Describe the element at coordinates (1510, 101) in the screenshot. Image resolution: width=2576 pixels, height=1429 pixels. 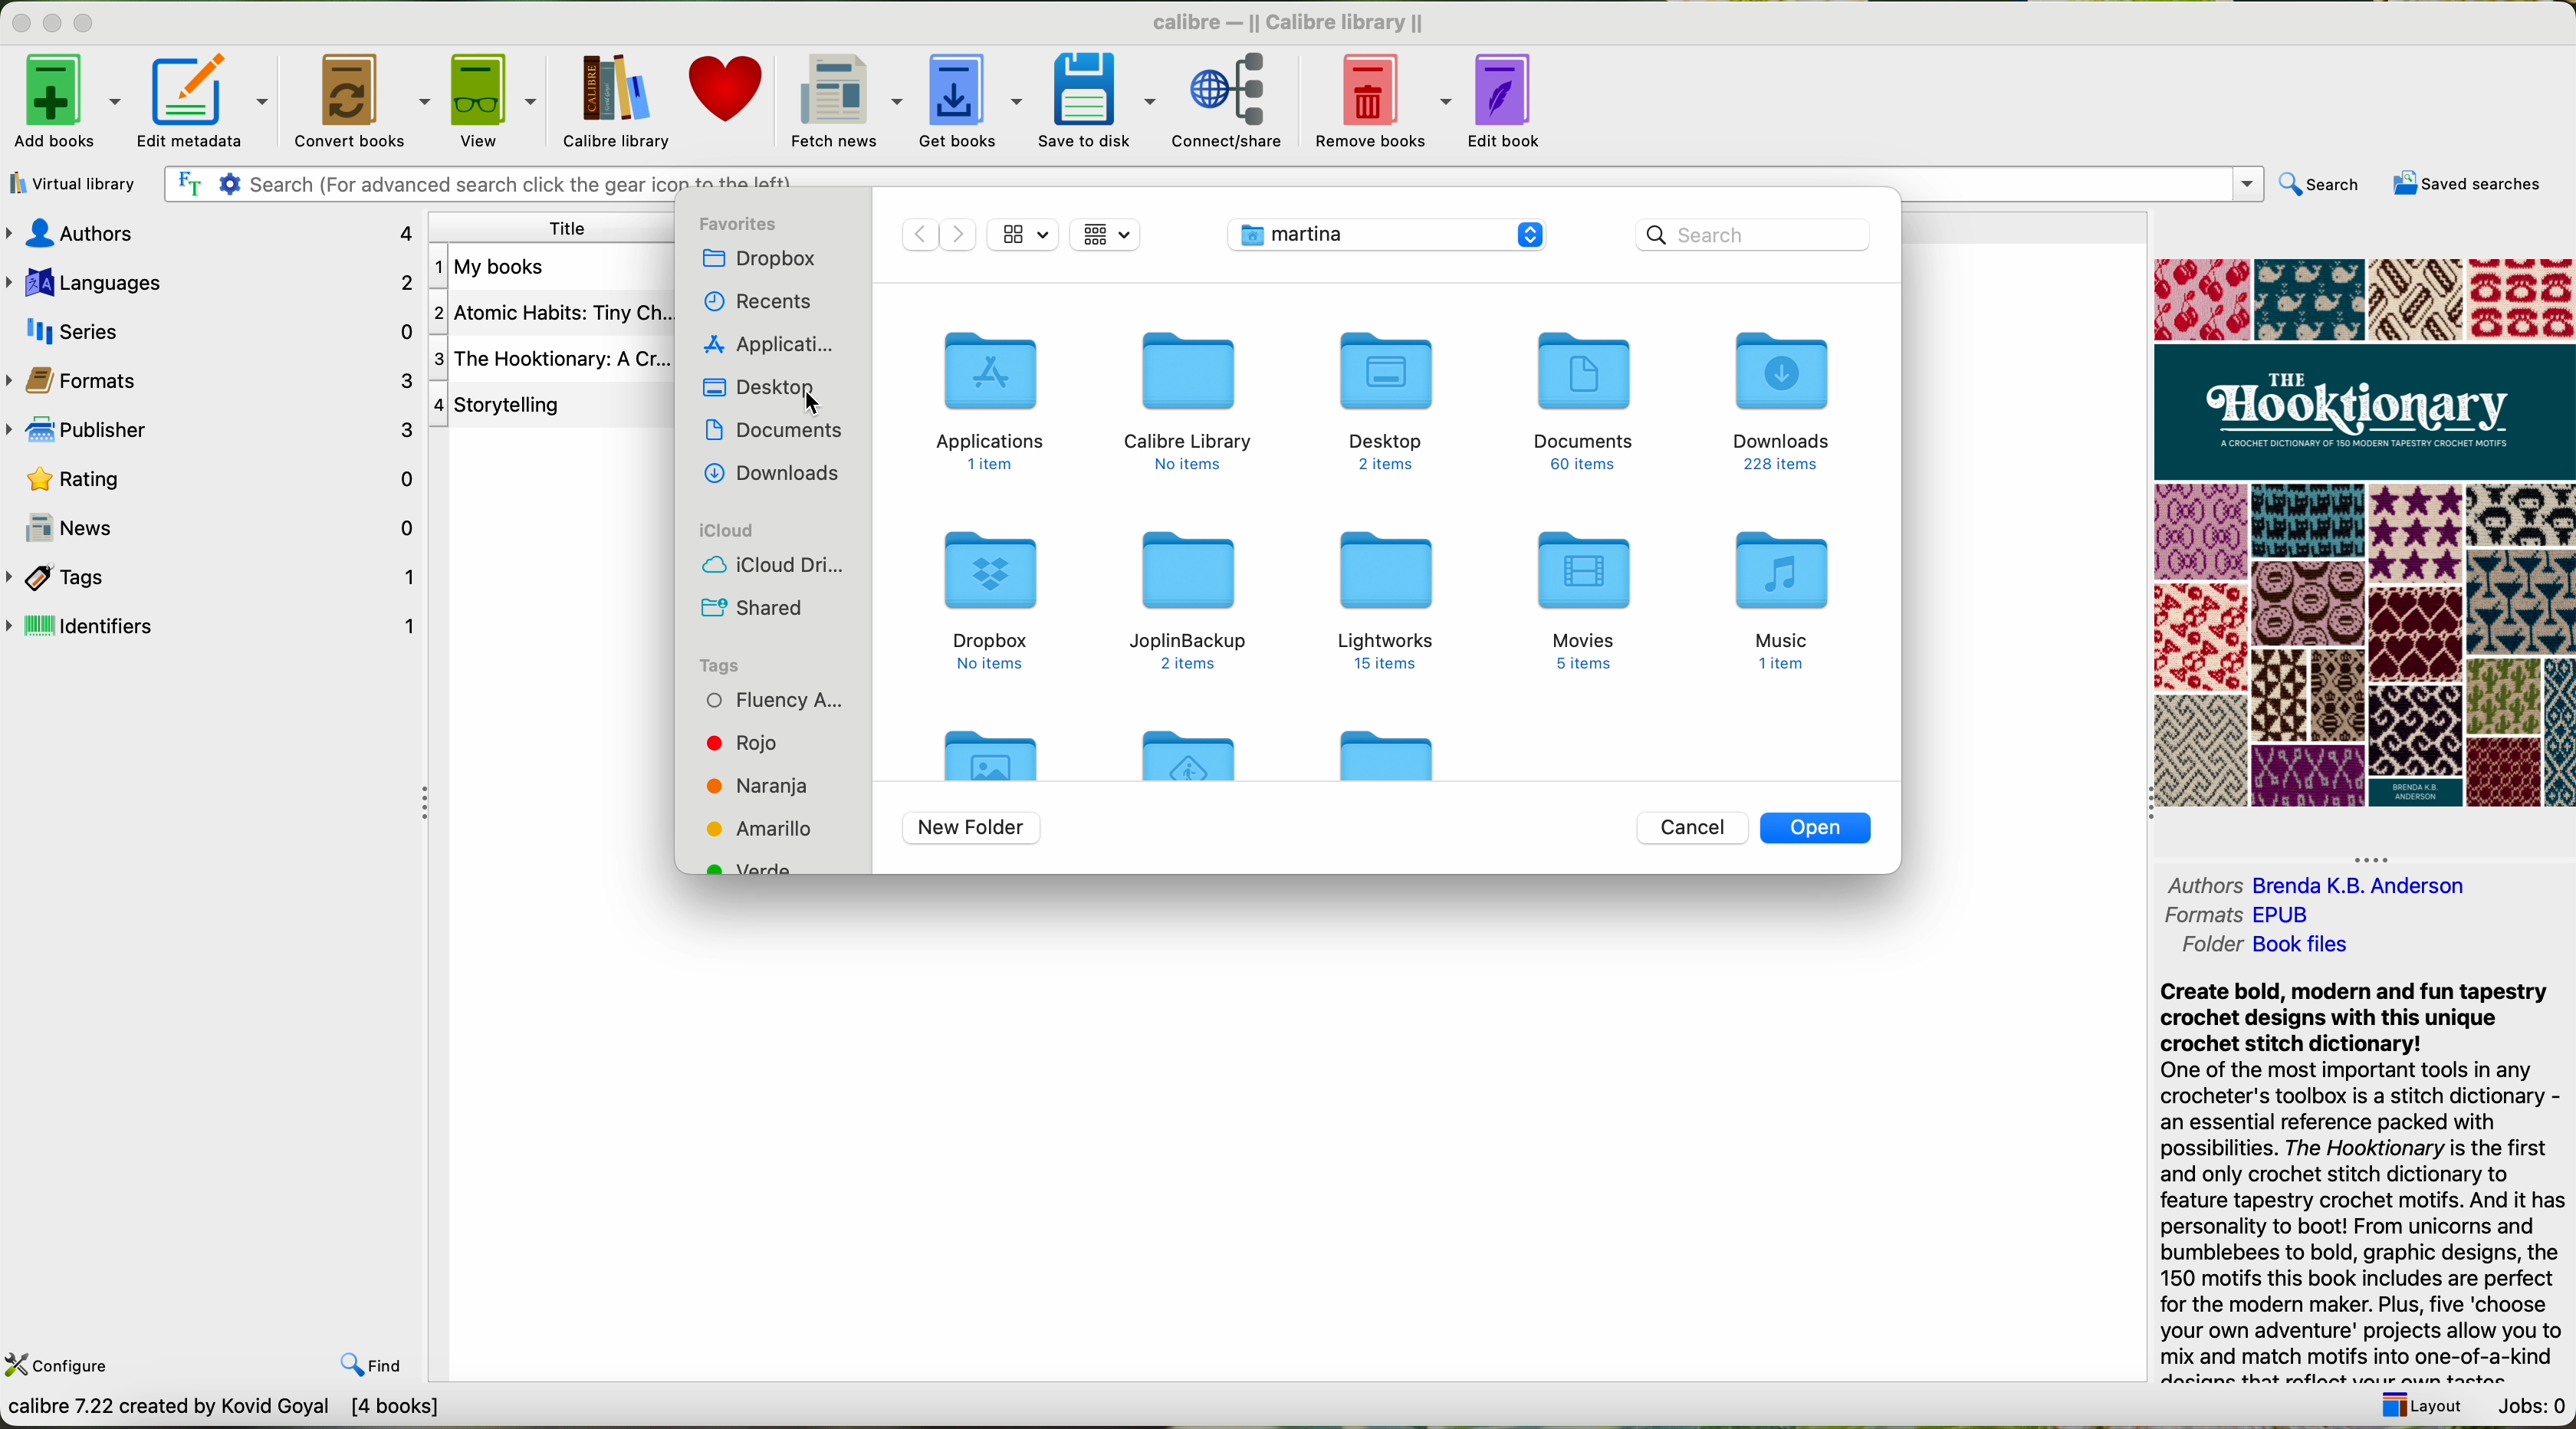
I see `edit book` at that location.